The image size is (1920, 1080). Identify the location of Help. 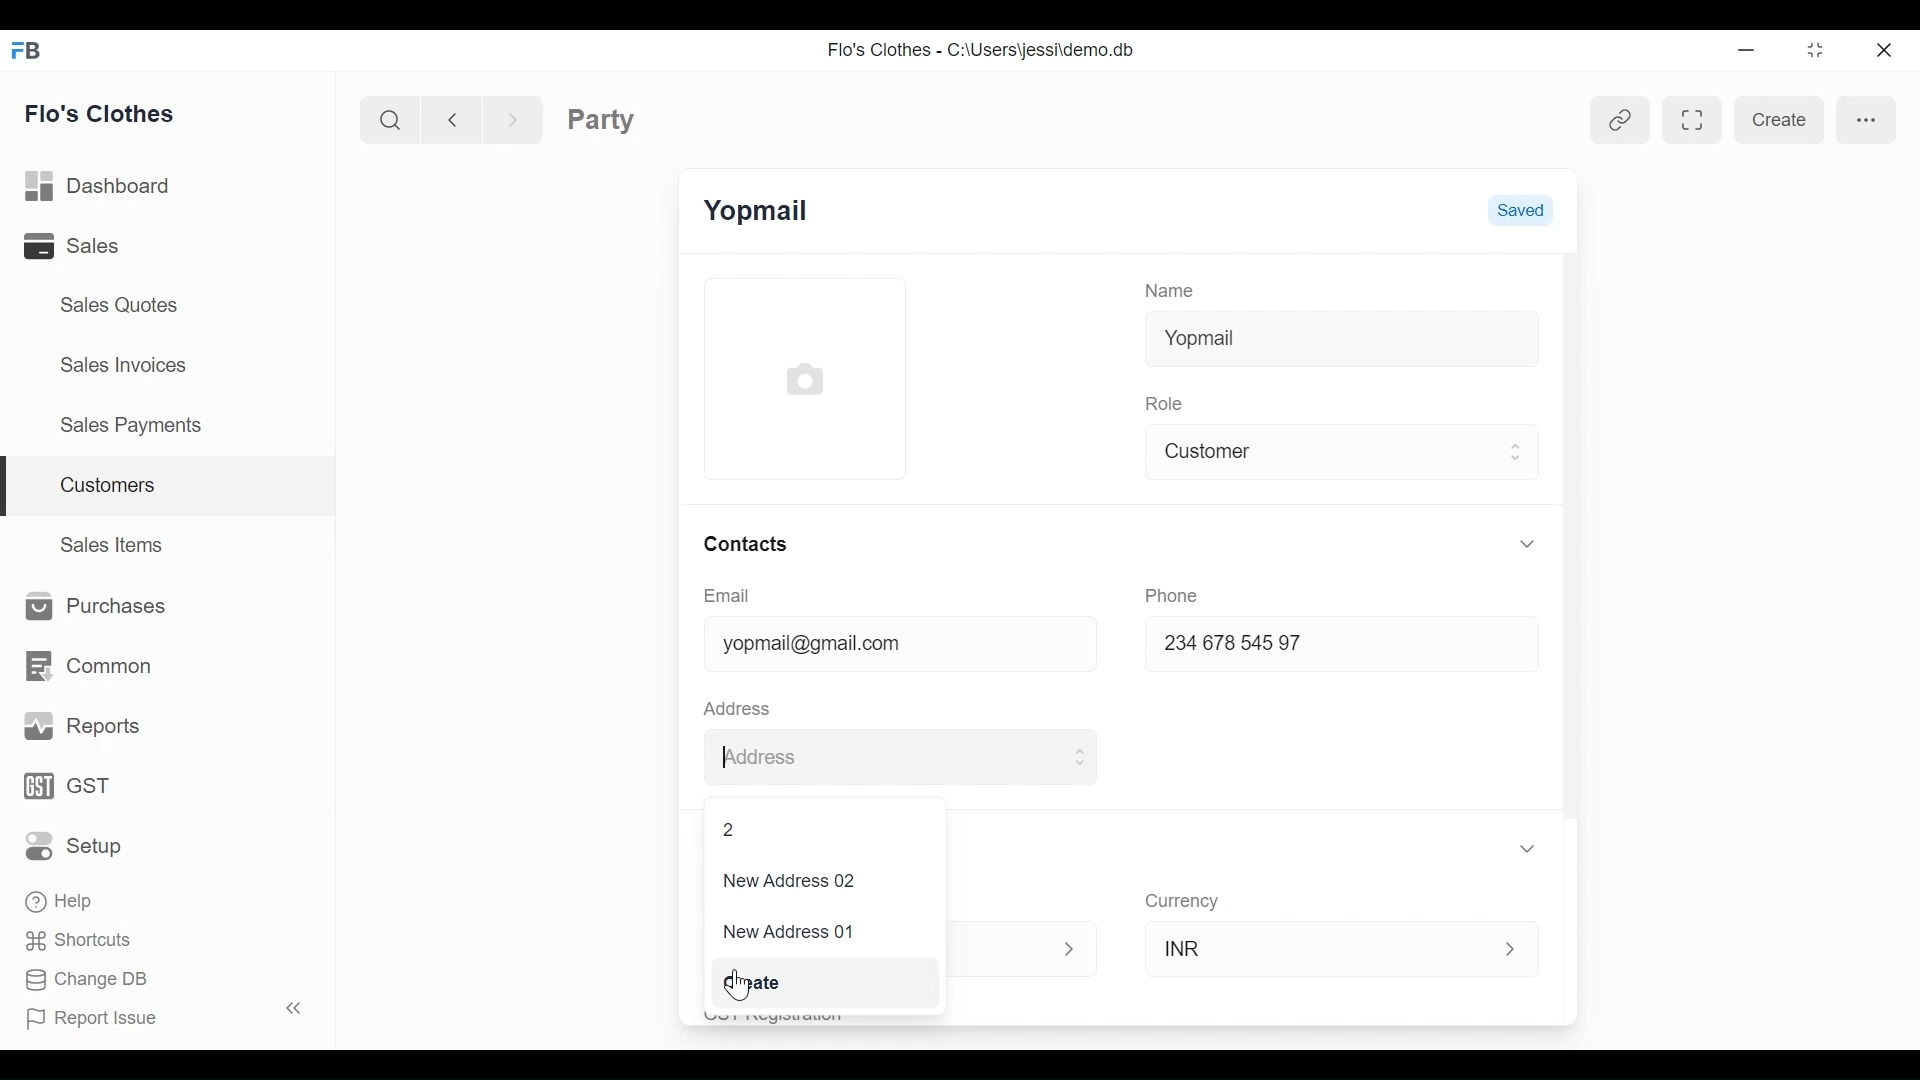
(62, 898).